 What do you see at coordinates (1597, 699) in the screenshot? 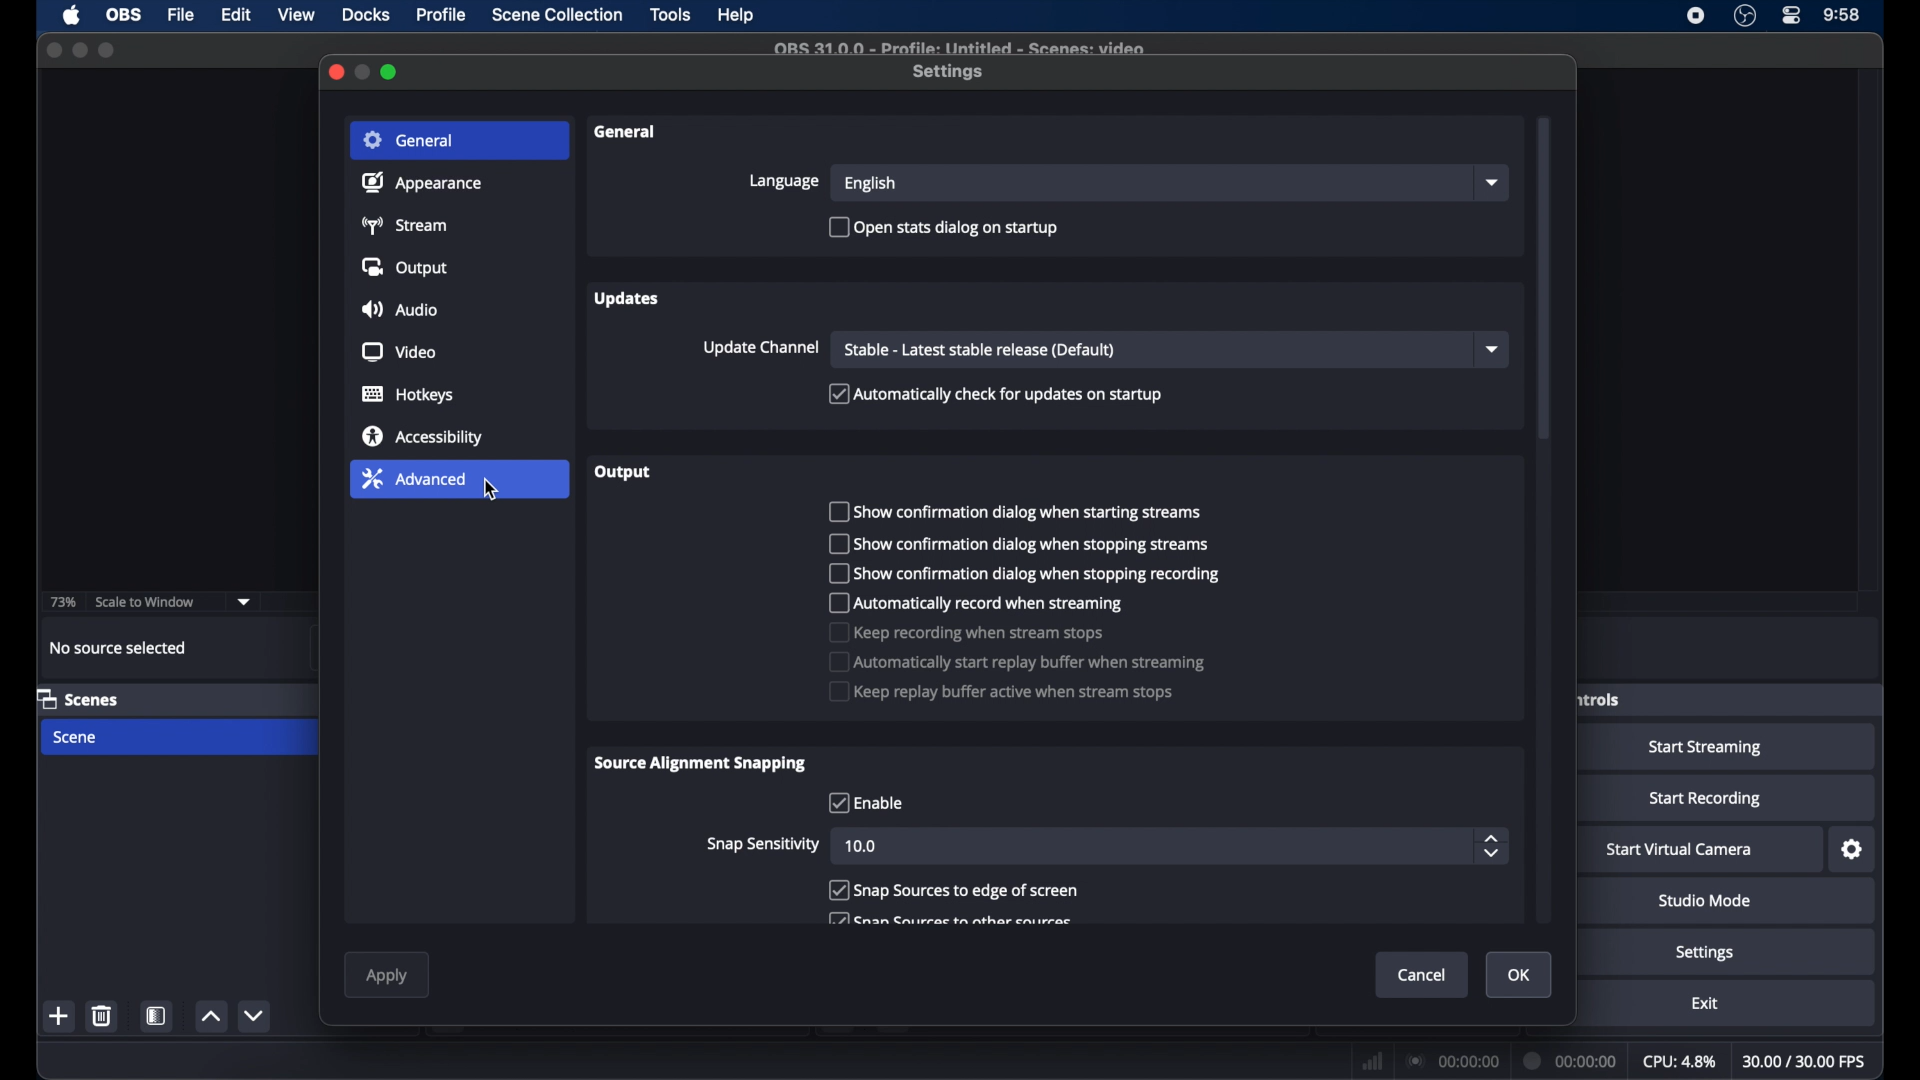
I see `obscure label` at bounding box center [1597, 699].